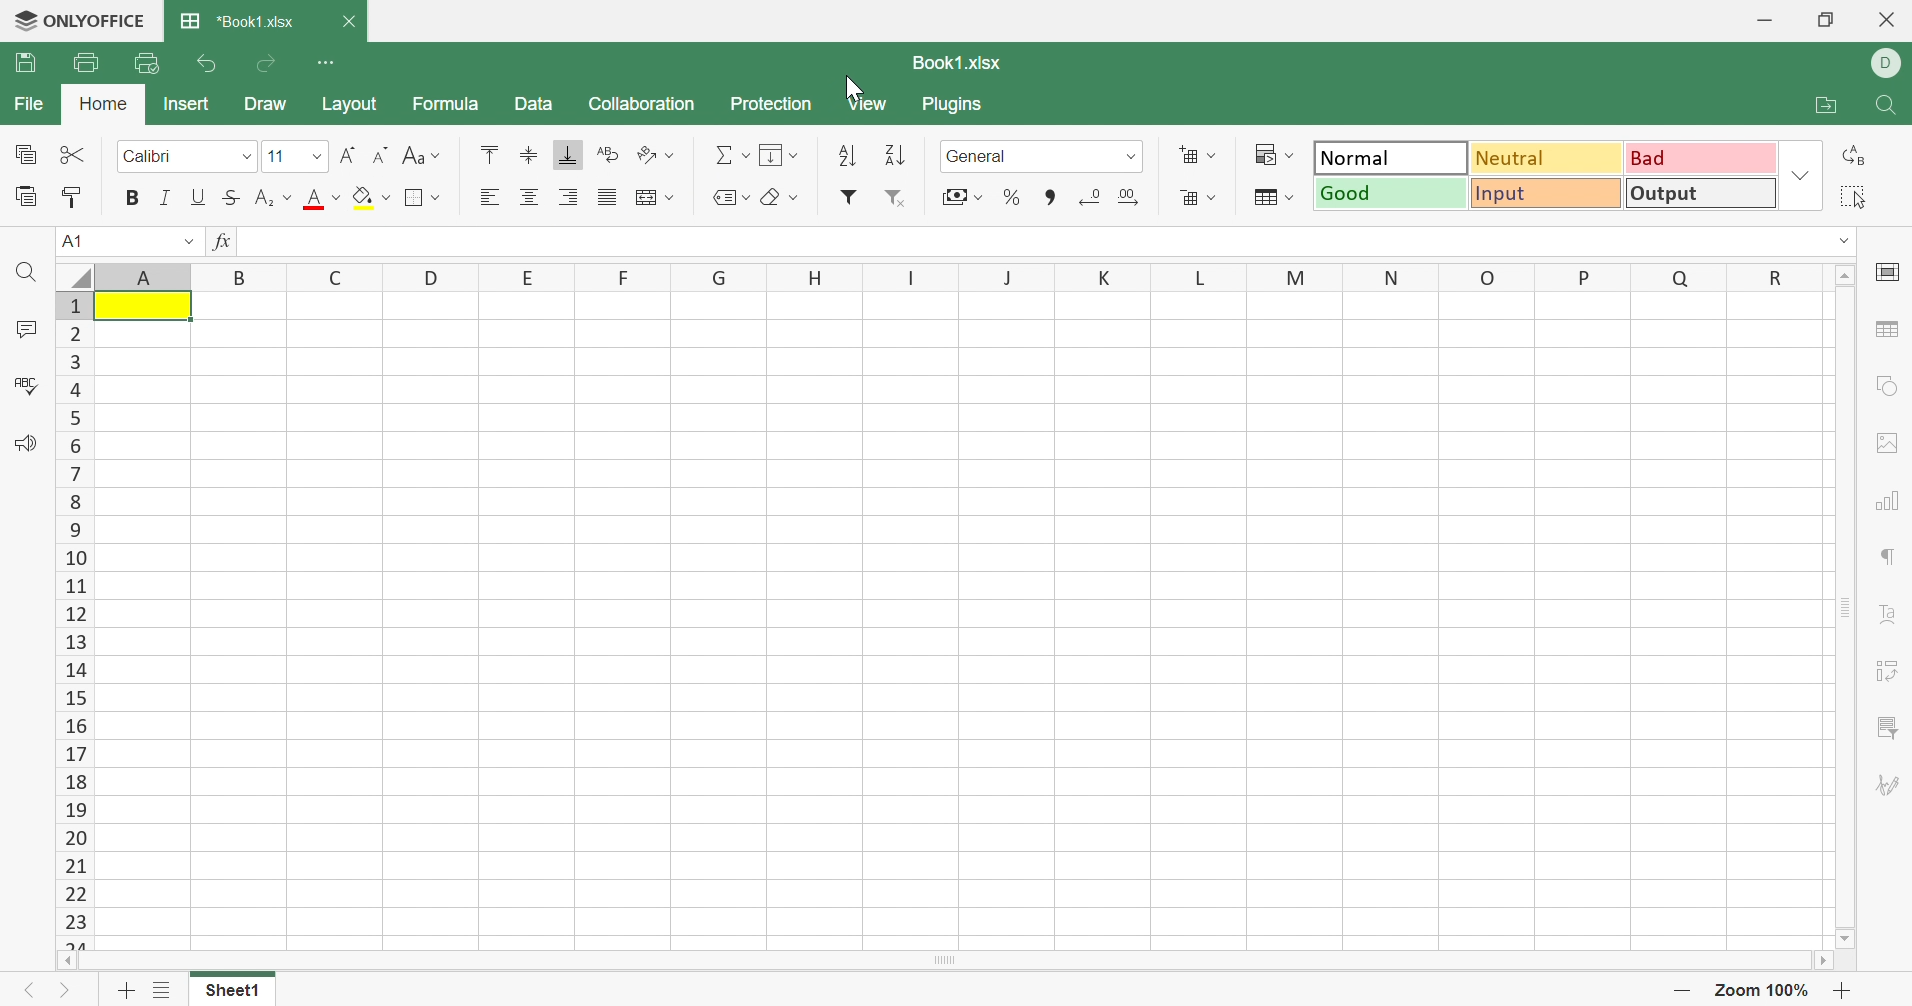 The image size is (1912, 1006). Describe the element at coordinates (955, 60) in the screenshot. I see `Book1.xlsx` at that location.